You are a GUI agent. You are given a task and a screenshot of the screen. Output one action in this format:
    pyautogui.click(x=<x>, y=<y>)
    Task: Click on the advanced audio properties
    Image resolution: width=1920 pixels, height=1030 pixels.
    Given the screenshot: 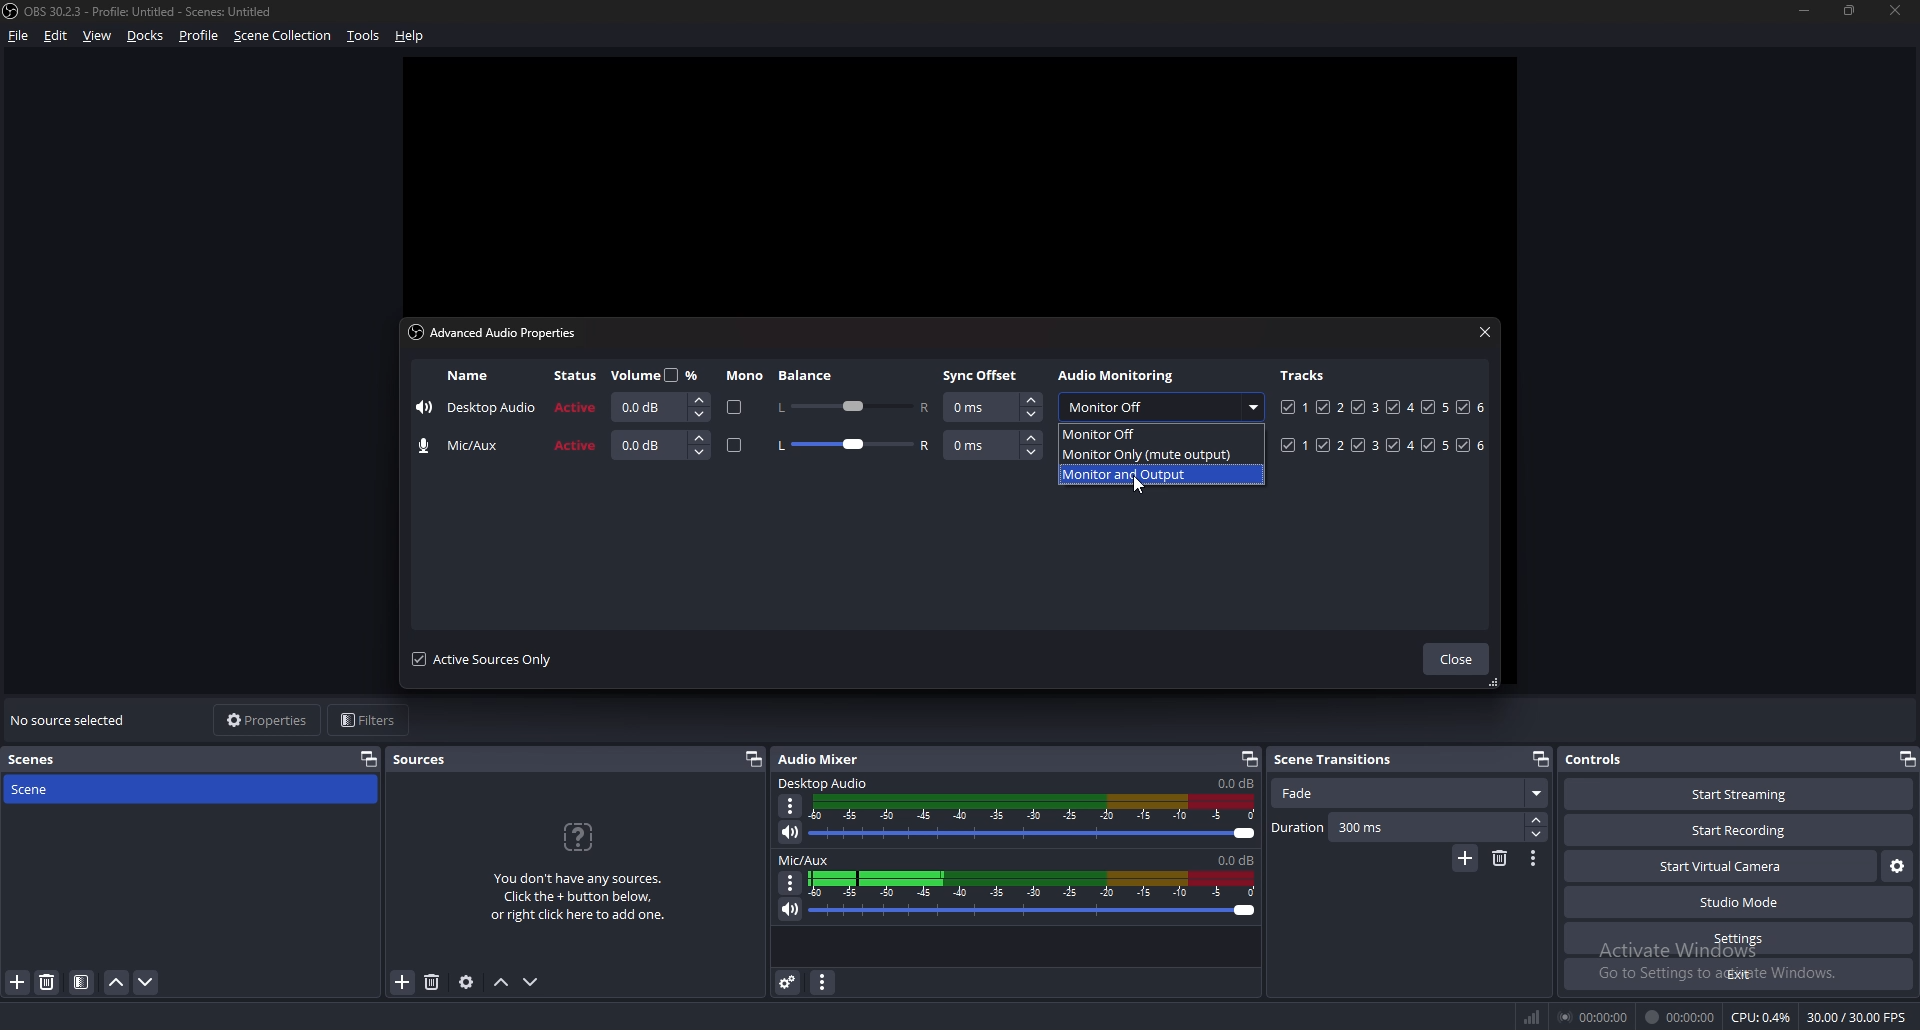 What is the action you would take?
    pyautogui.click(x=788, y=982)
    